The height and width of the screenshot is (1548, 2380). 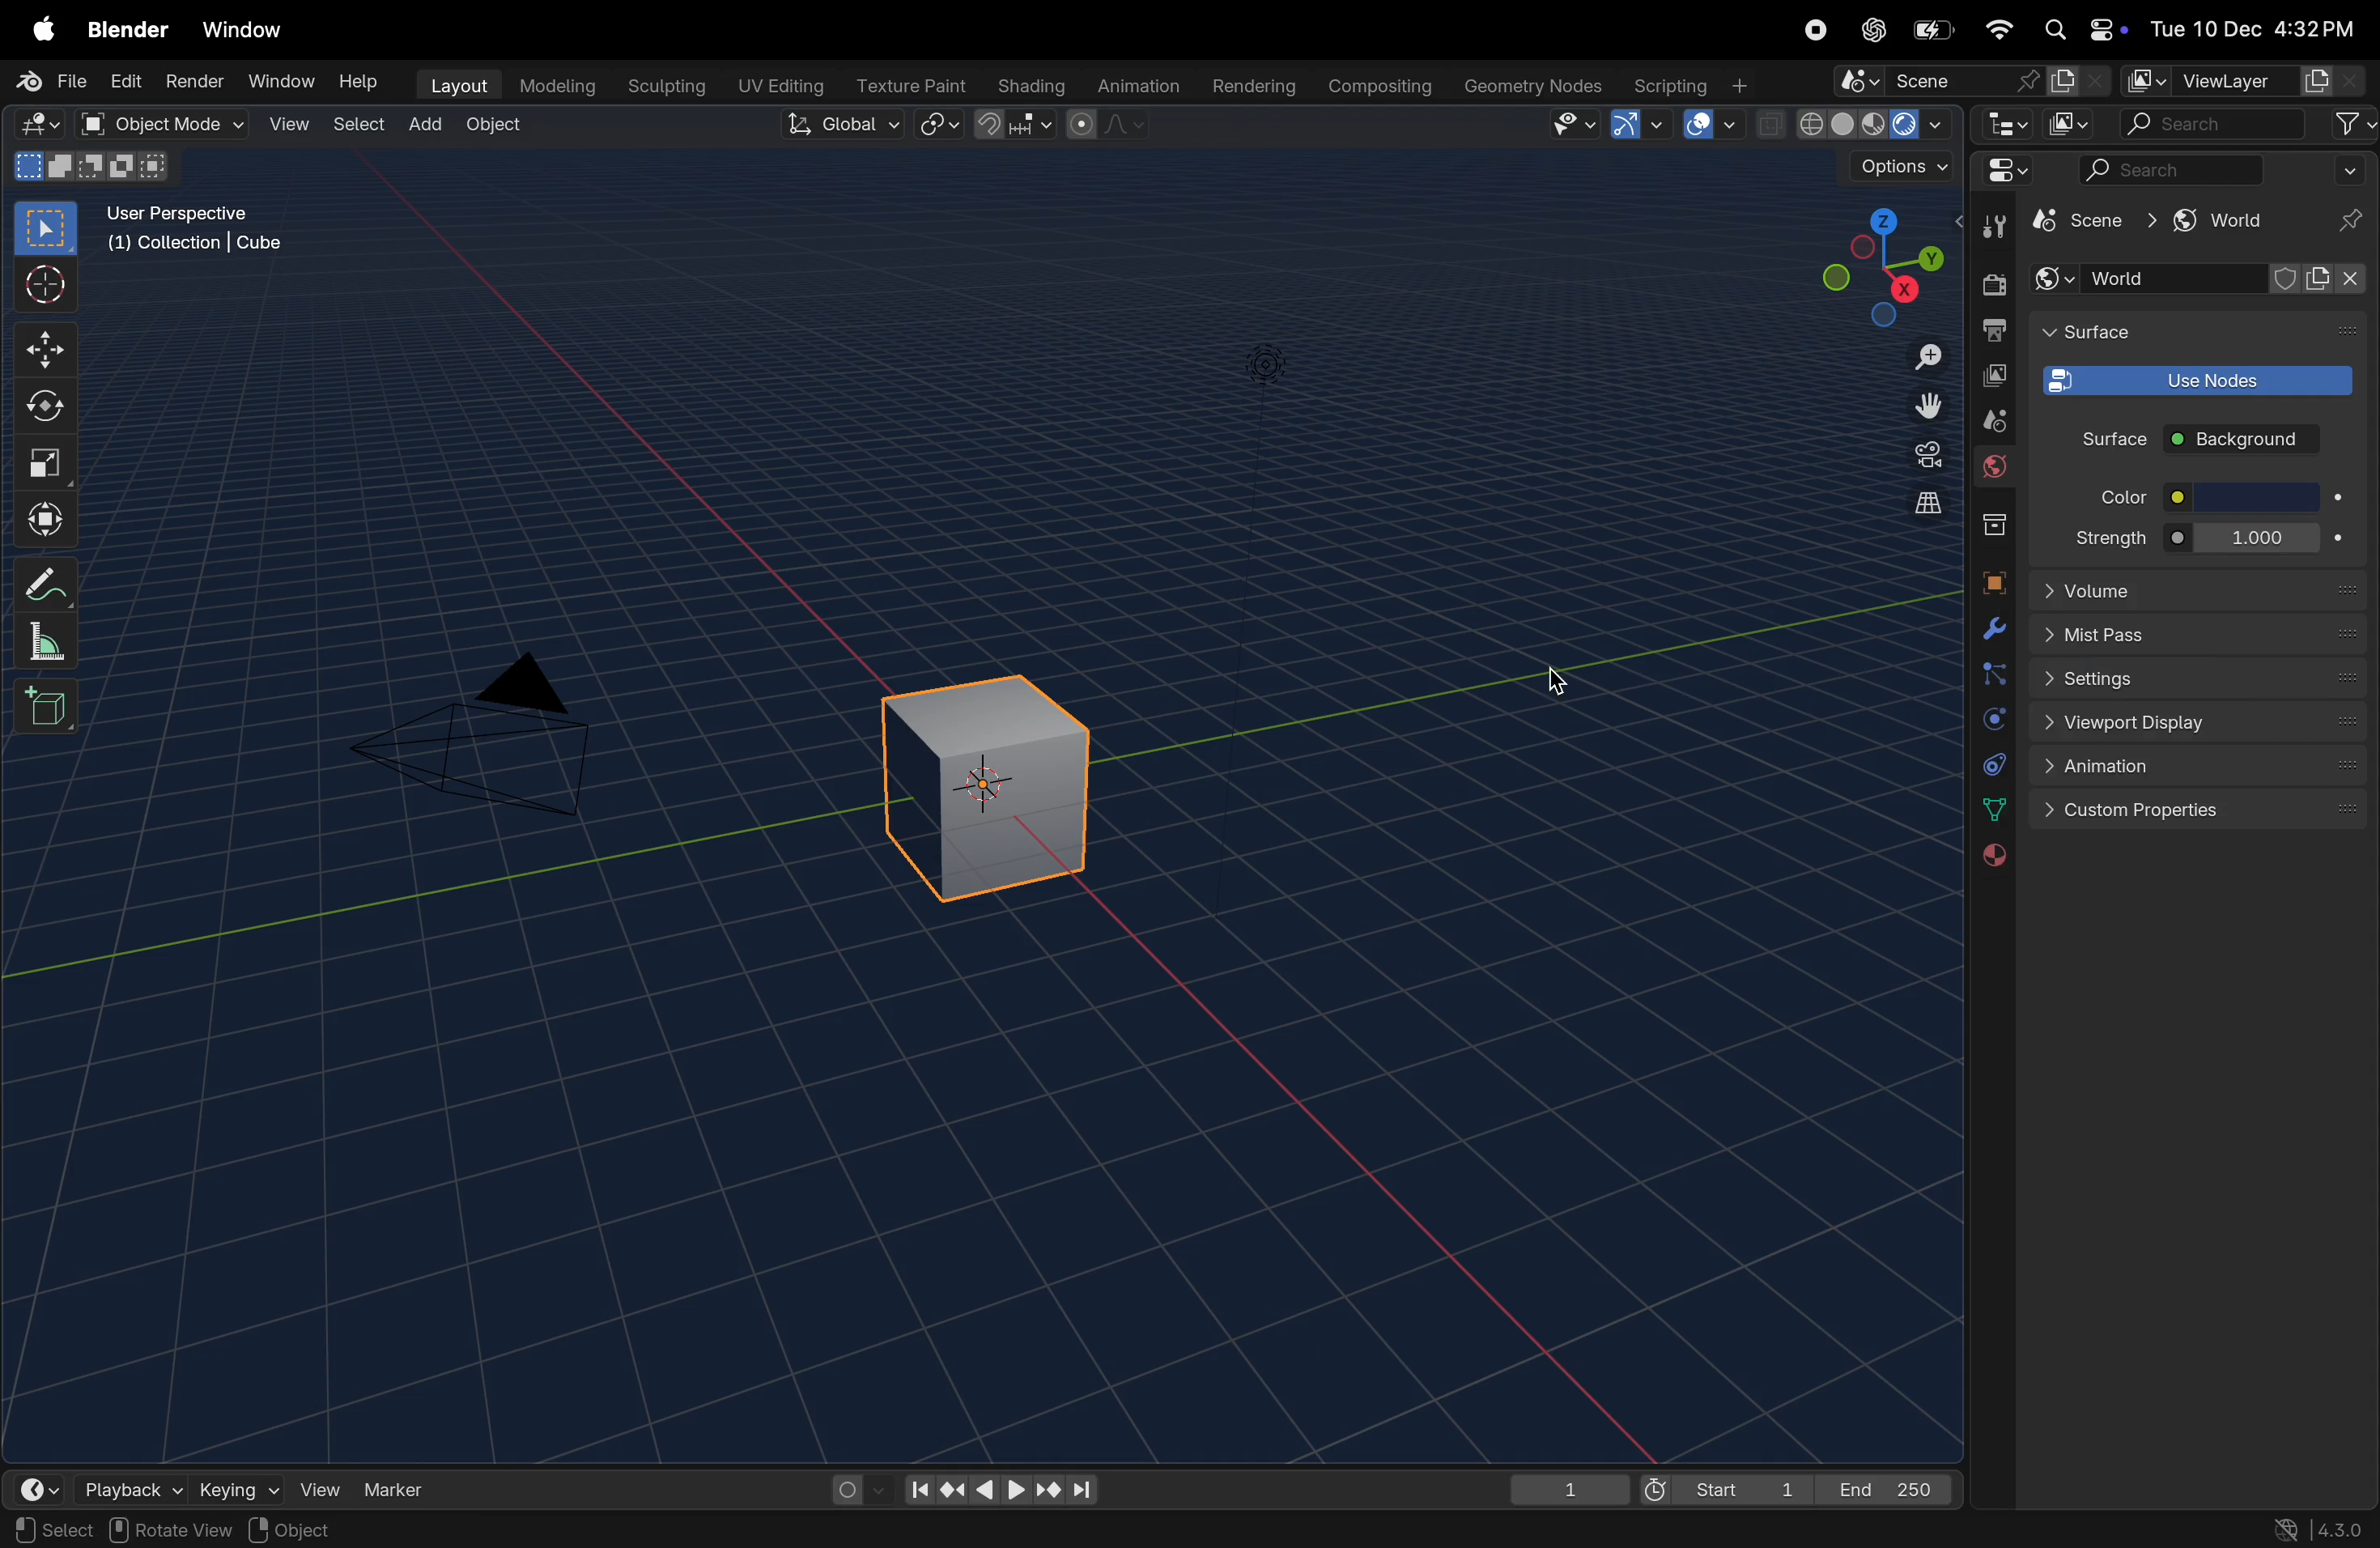 I want to click on surface, so click(x=2096, y=333).